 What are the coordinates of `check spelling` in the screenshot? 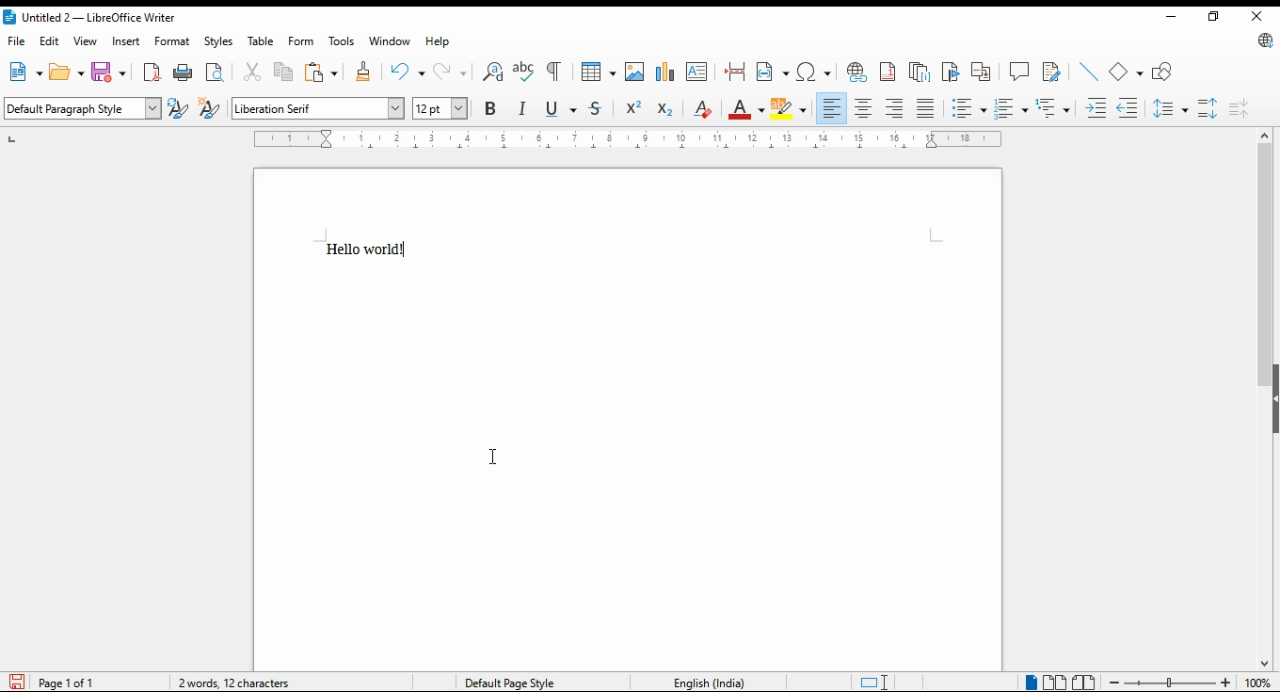 It's located at (524, 70).